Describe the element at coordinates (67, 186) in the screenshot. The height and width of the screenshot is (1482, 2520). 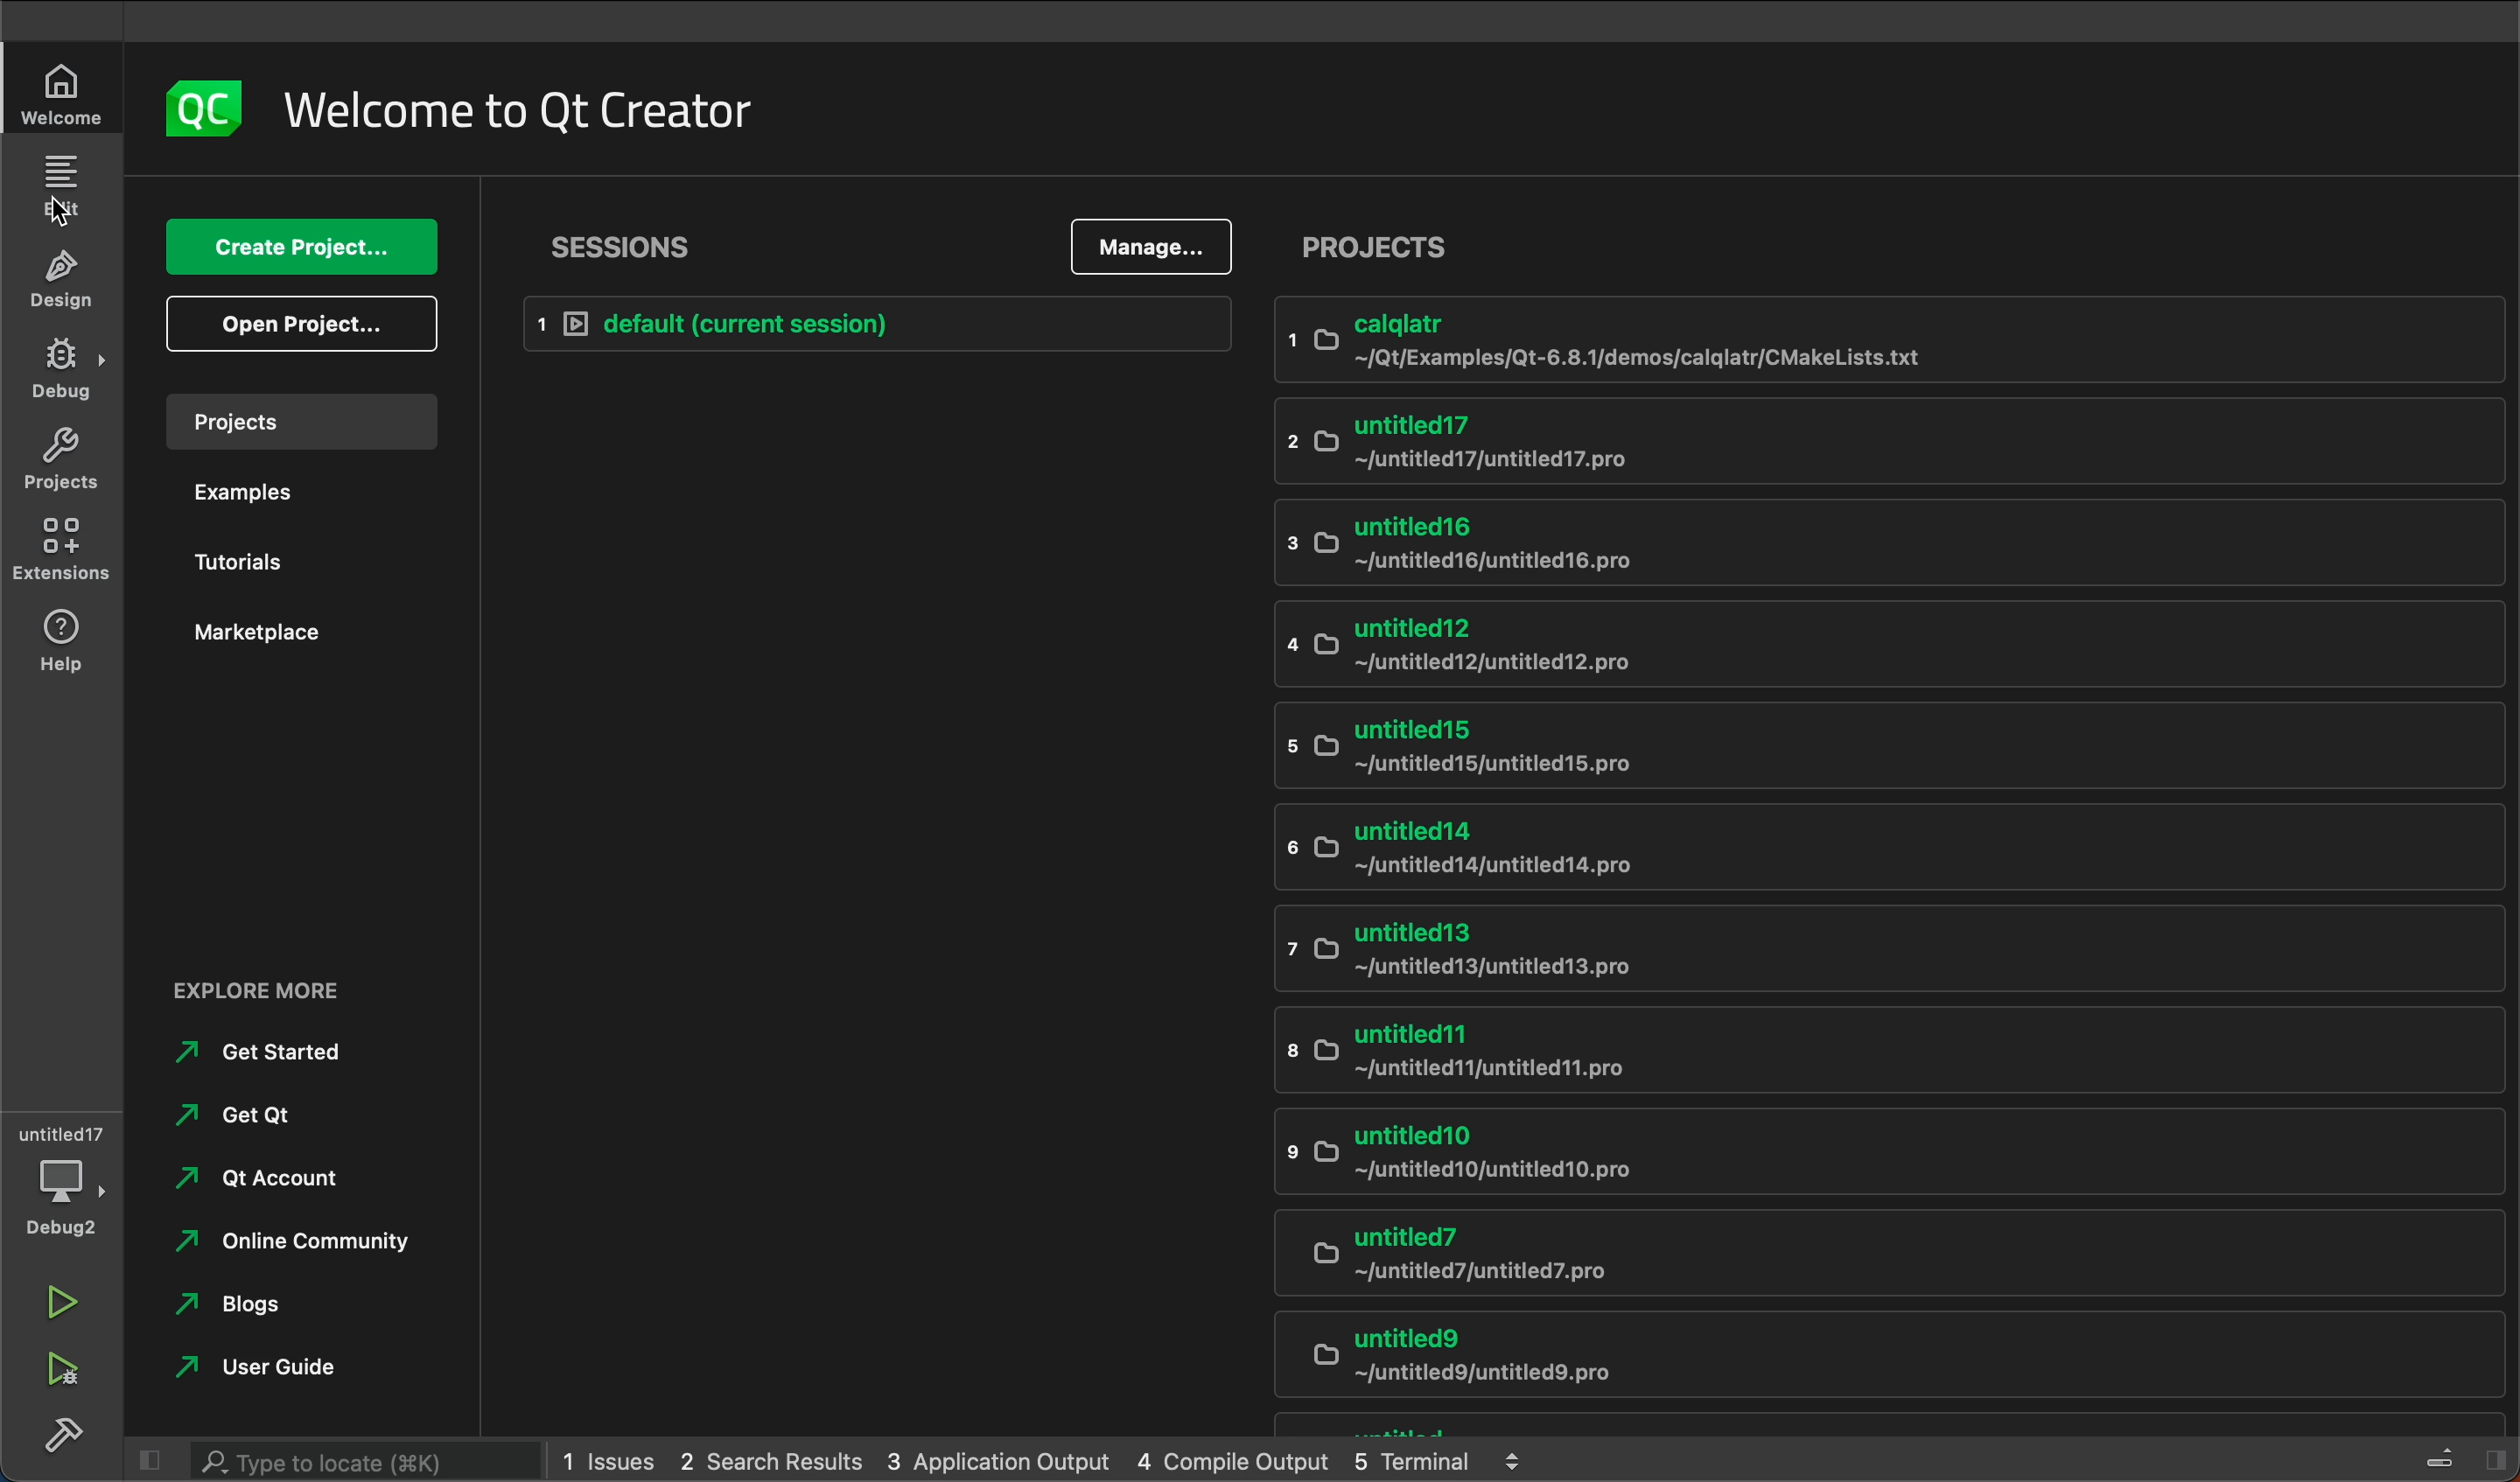
I see `editor` at that location.